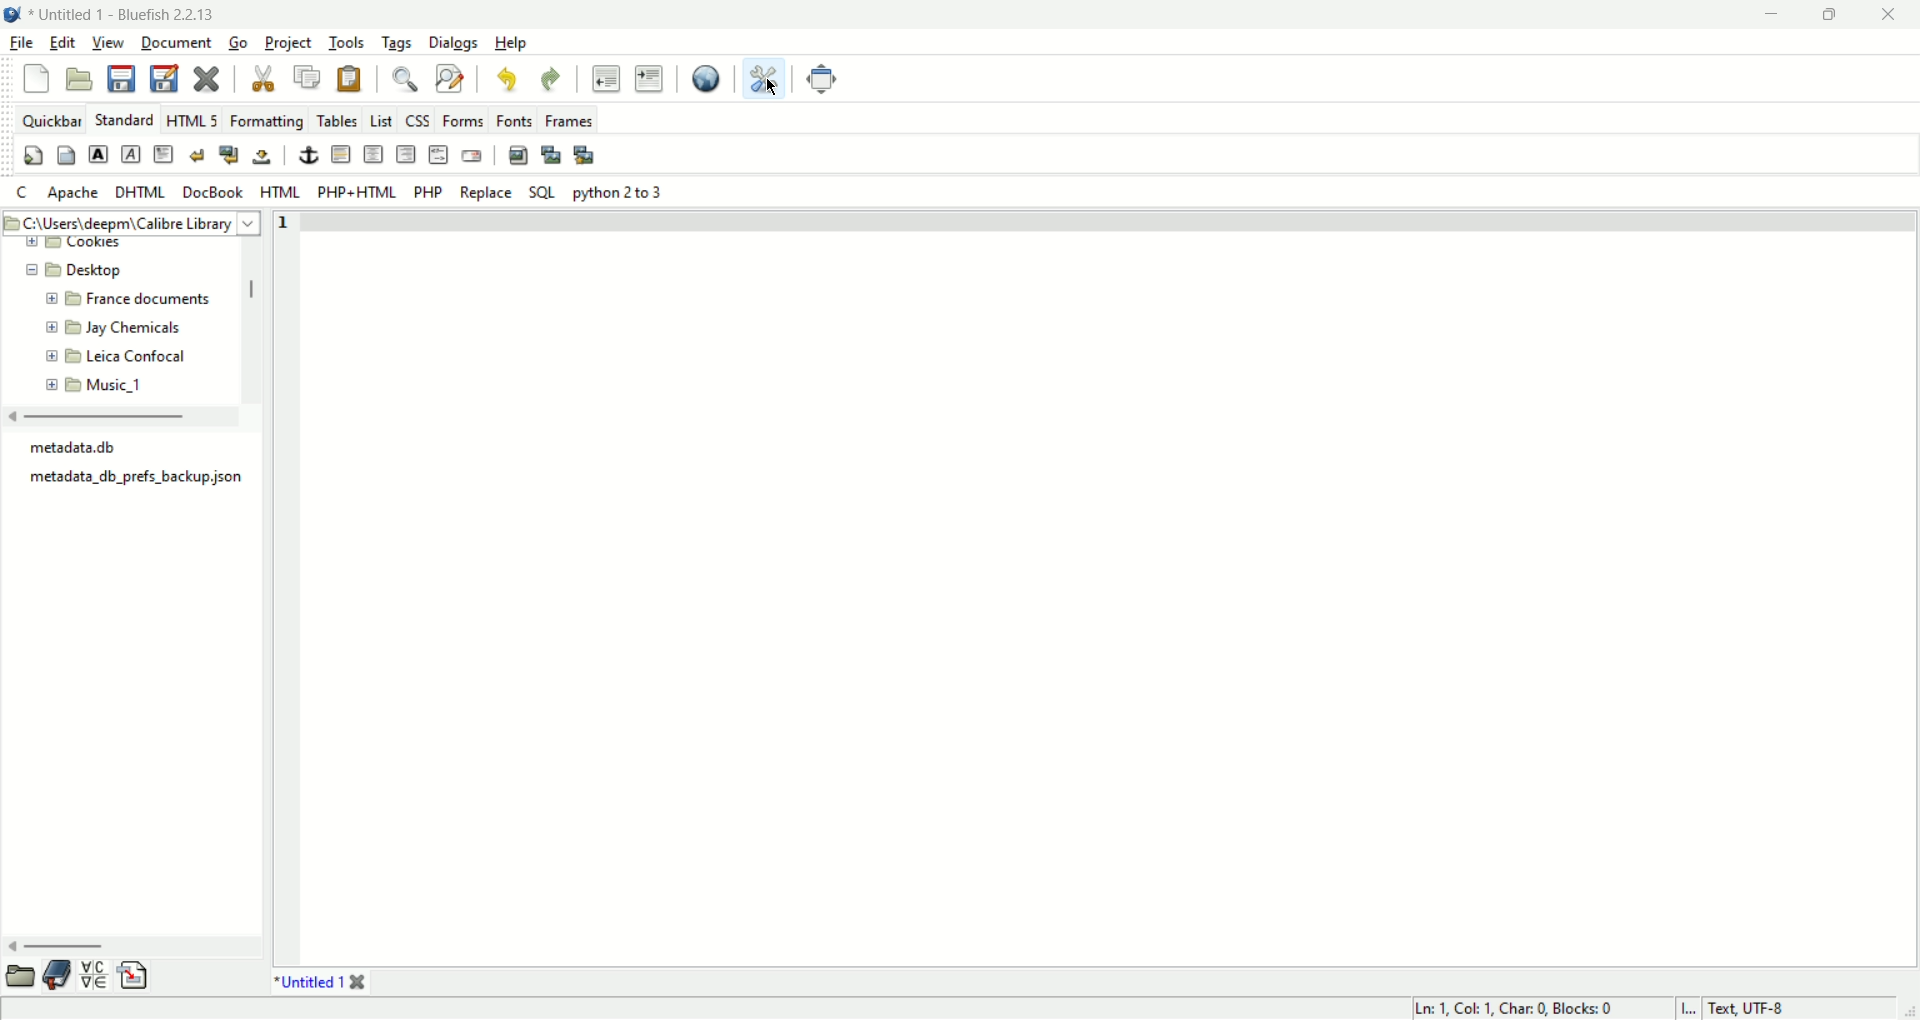 This screenshot has width=1920, height=1020. Describe the element at coordinates (358, 983) in the screenshot. I see `close` at that location.